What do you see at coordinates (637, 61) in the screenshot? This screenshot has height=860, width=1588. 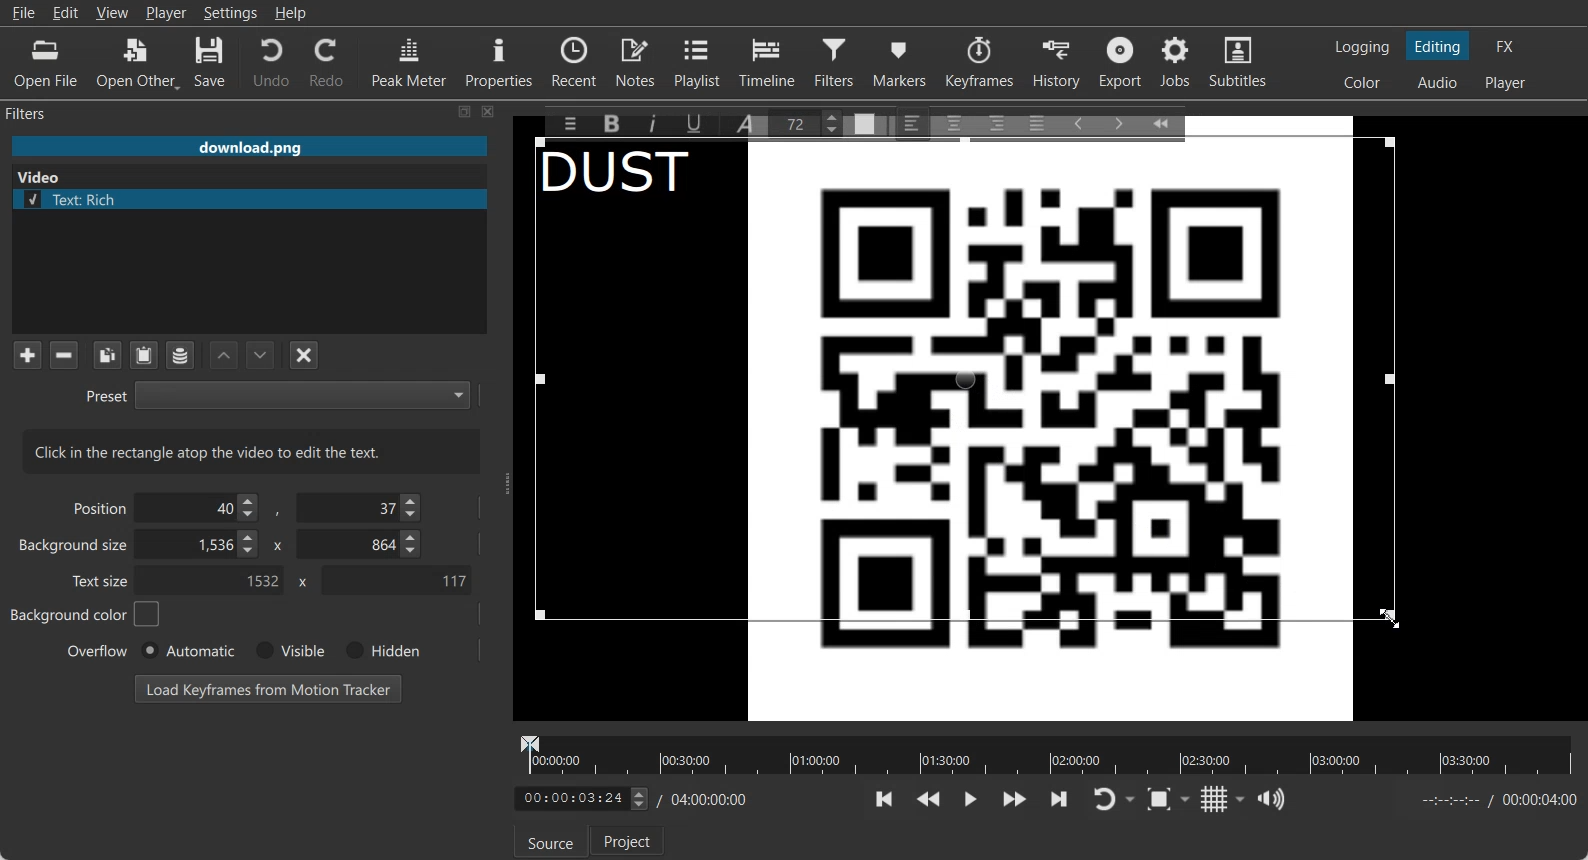 I see `Notes` at bounding box center [637, 61].